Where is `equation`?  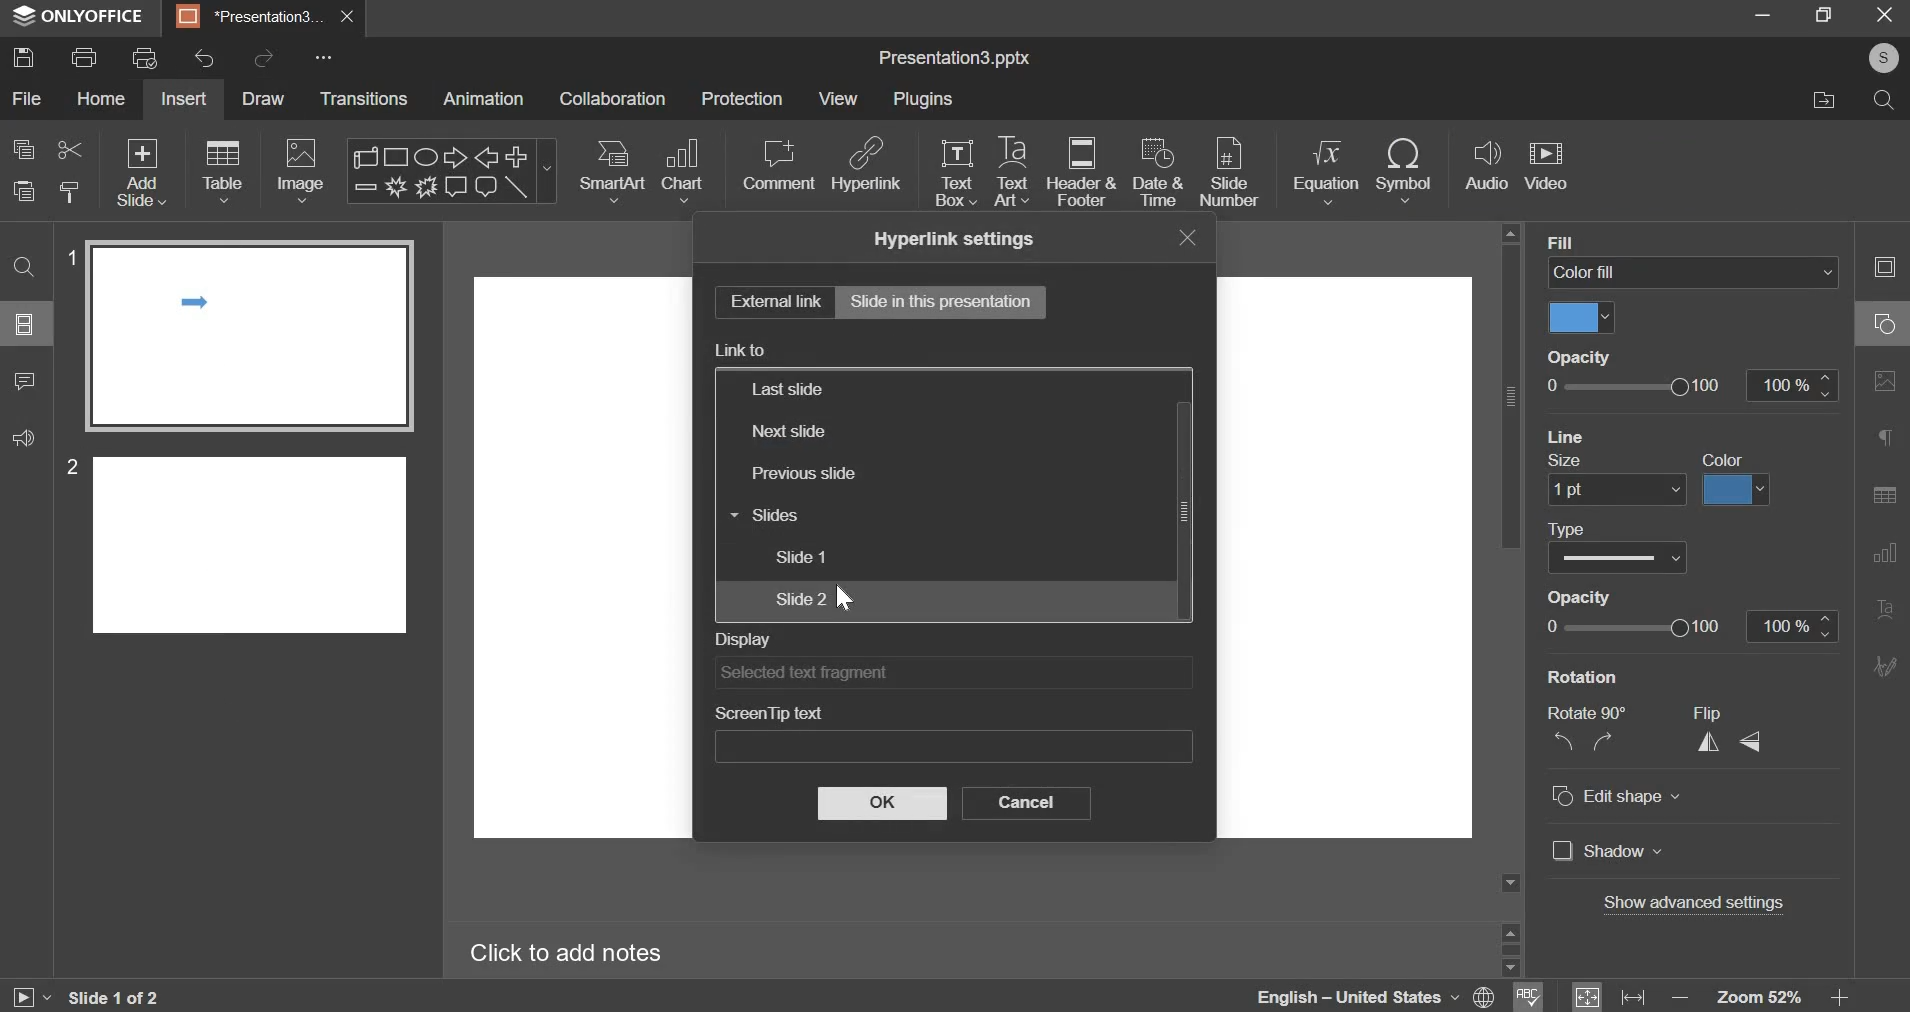
equation is located at coordinates (1325, 171).